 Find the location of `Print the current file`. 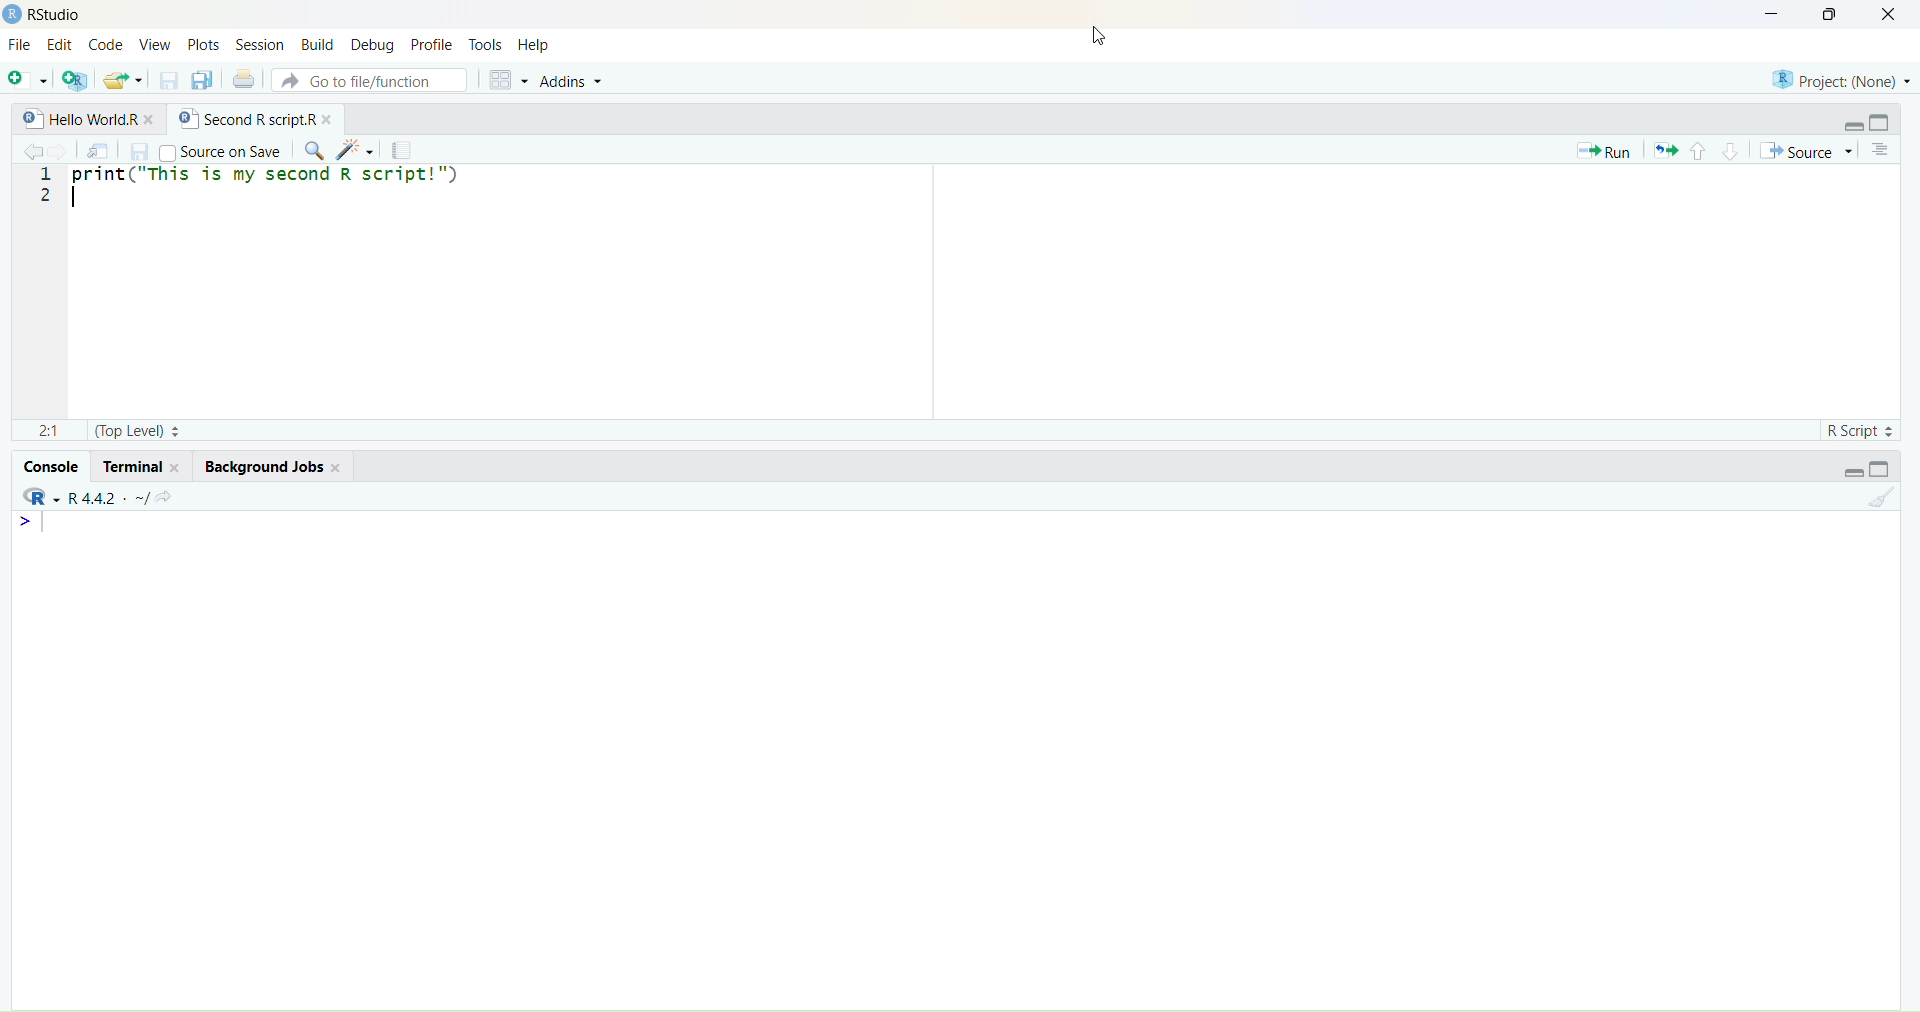

Print the current file is located at coordinates (242, 79).